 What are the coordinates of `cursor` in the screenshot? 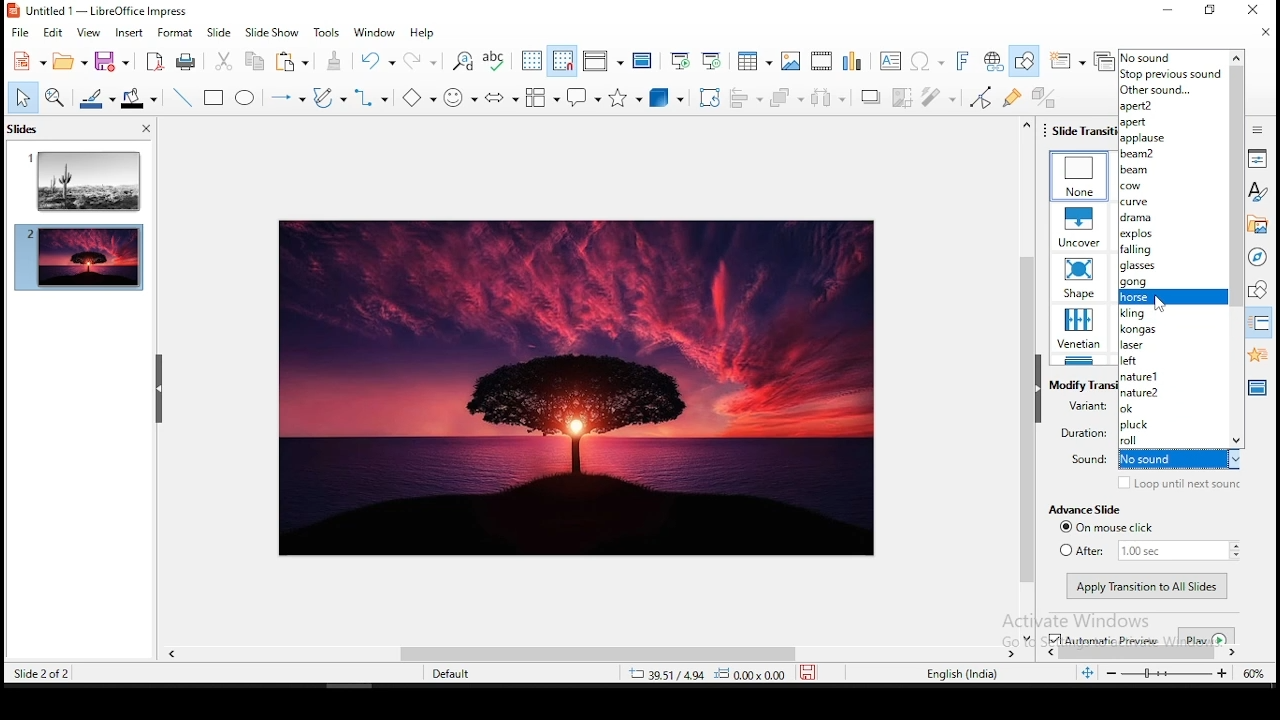 It's located at (1159, 303).